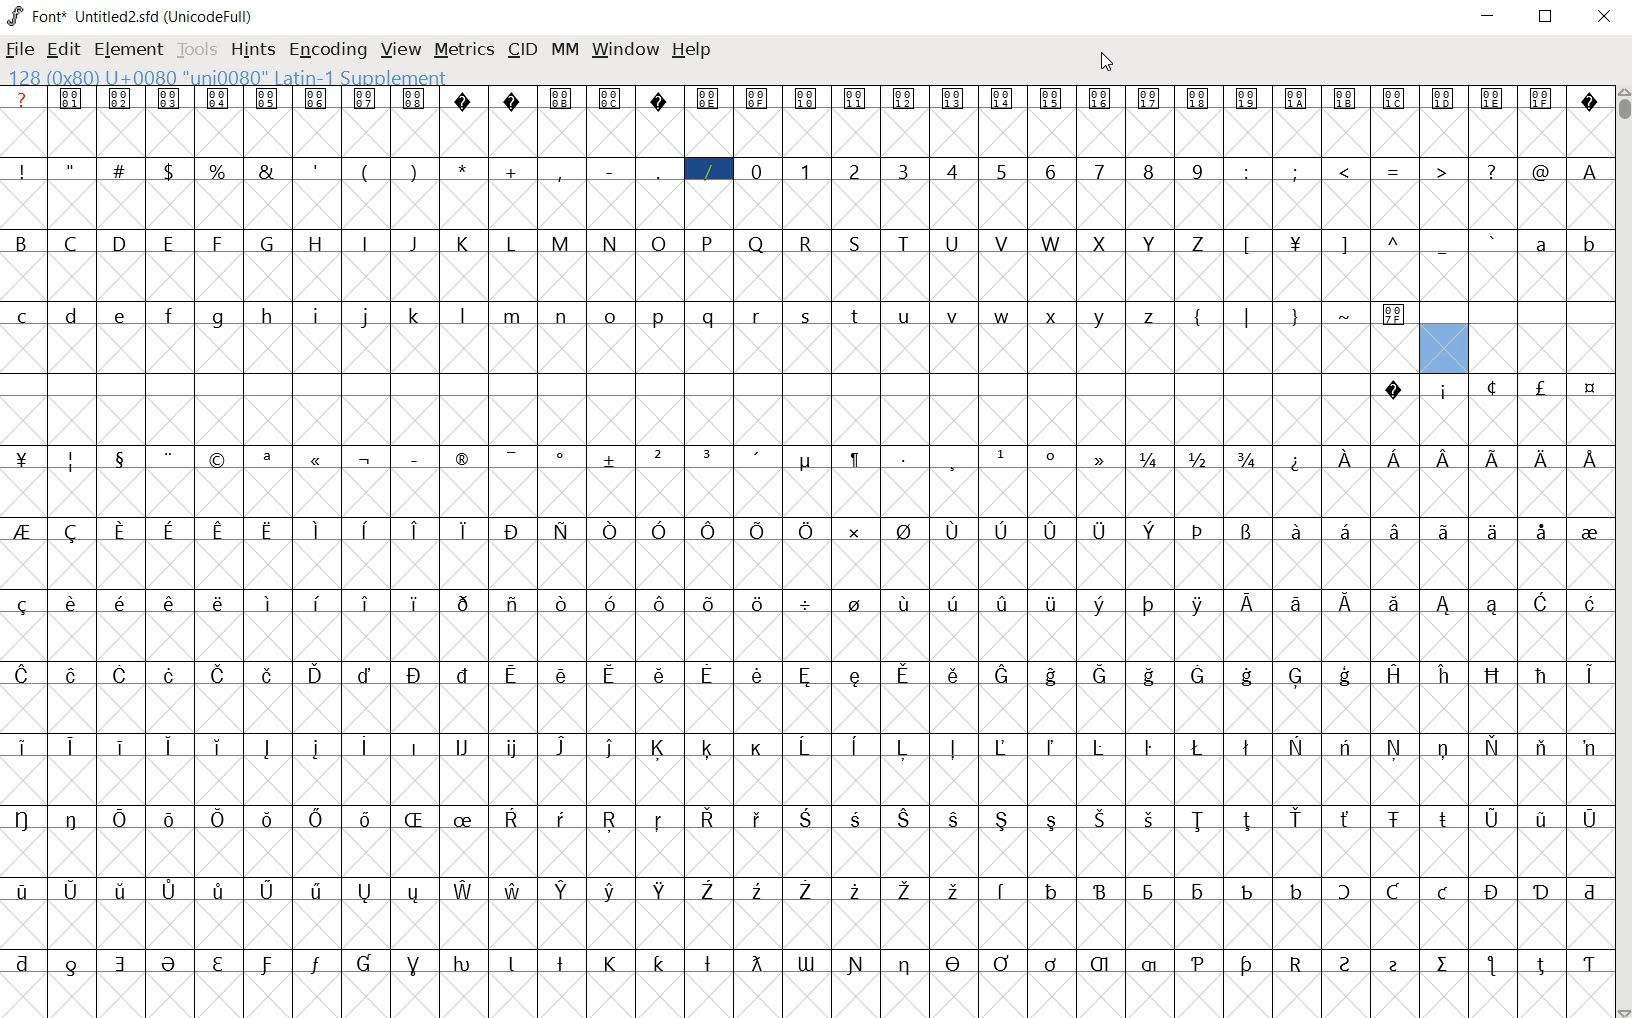  I want to click on glyph, so click(558, 172).